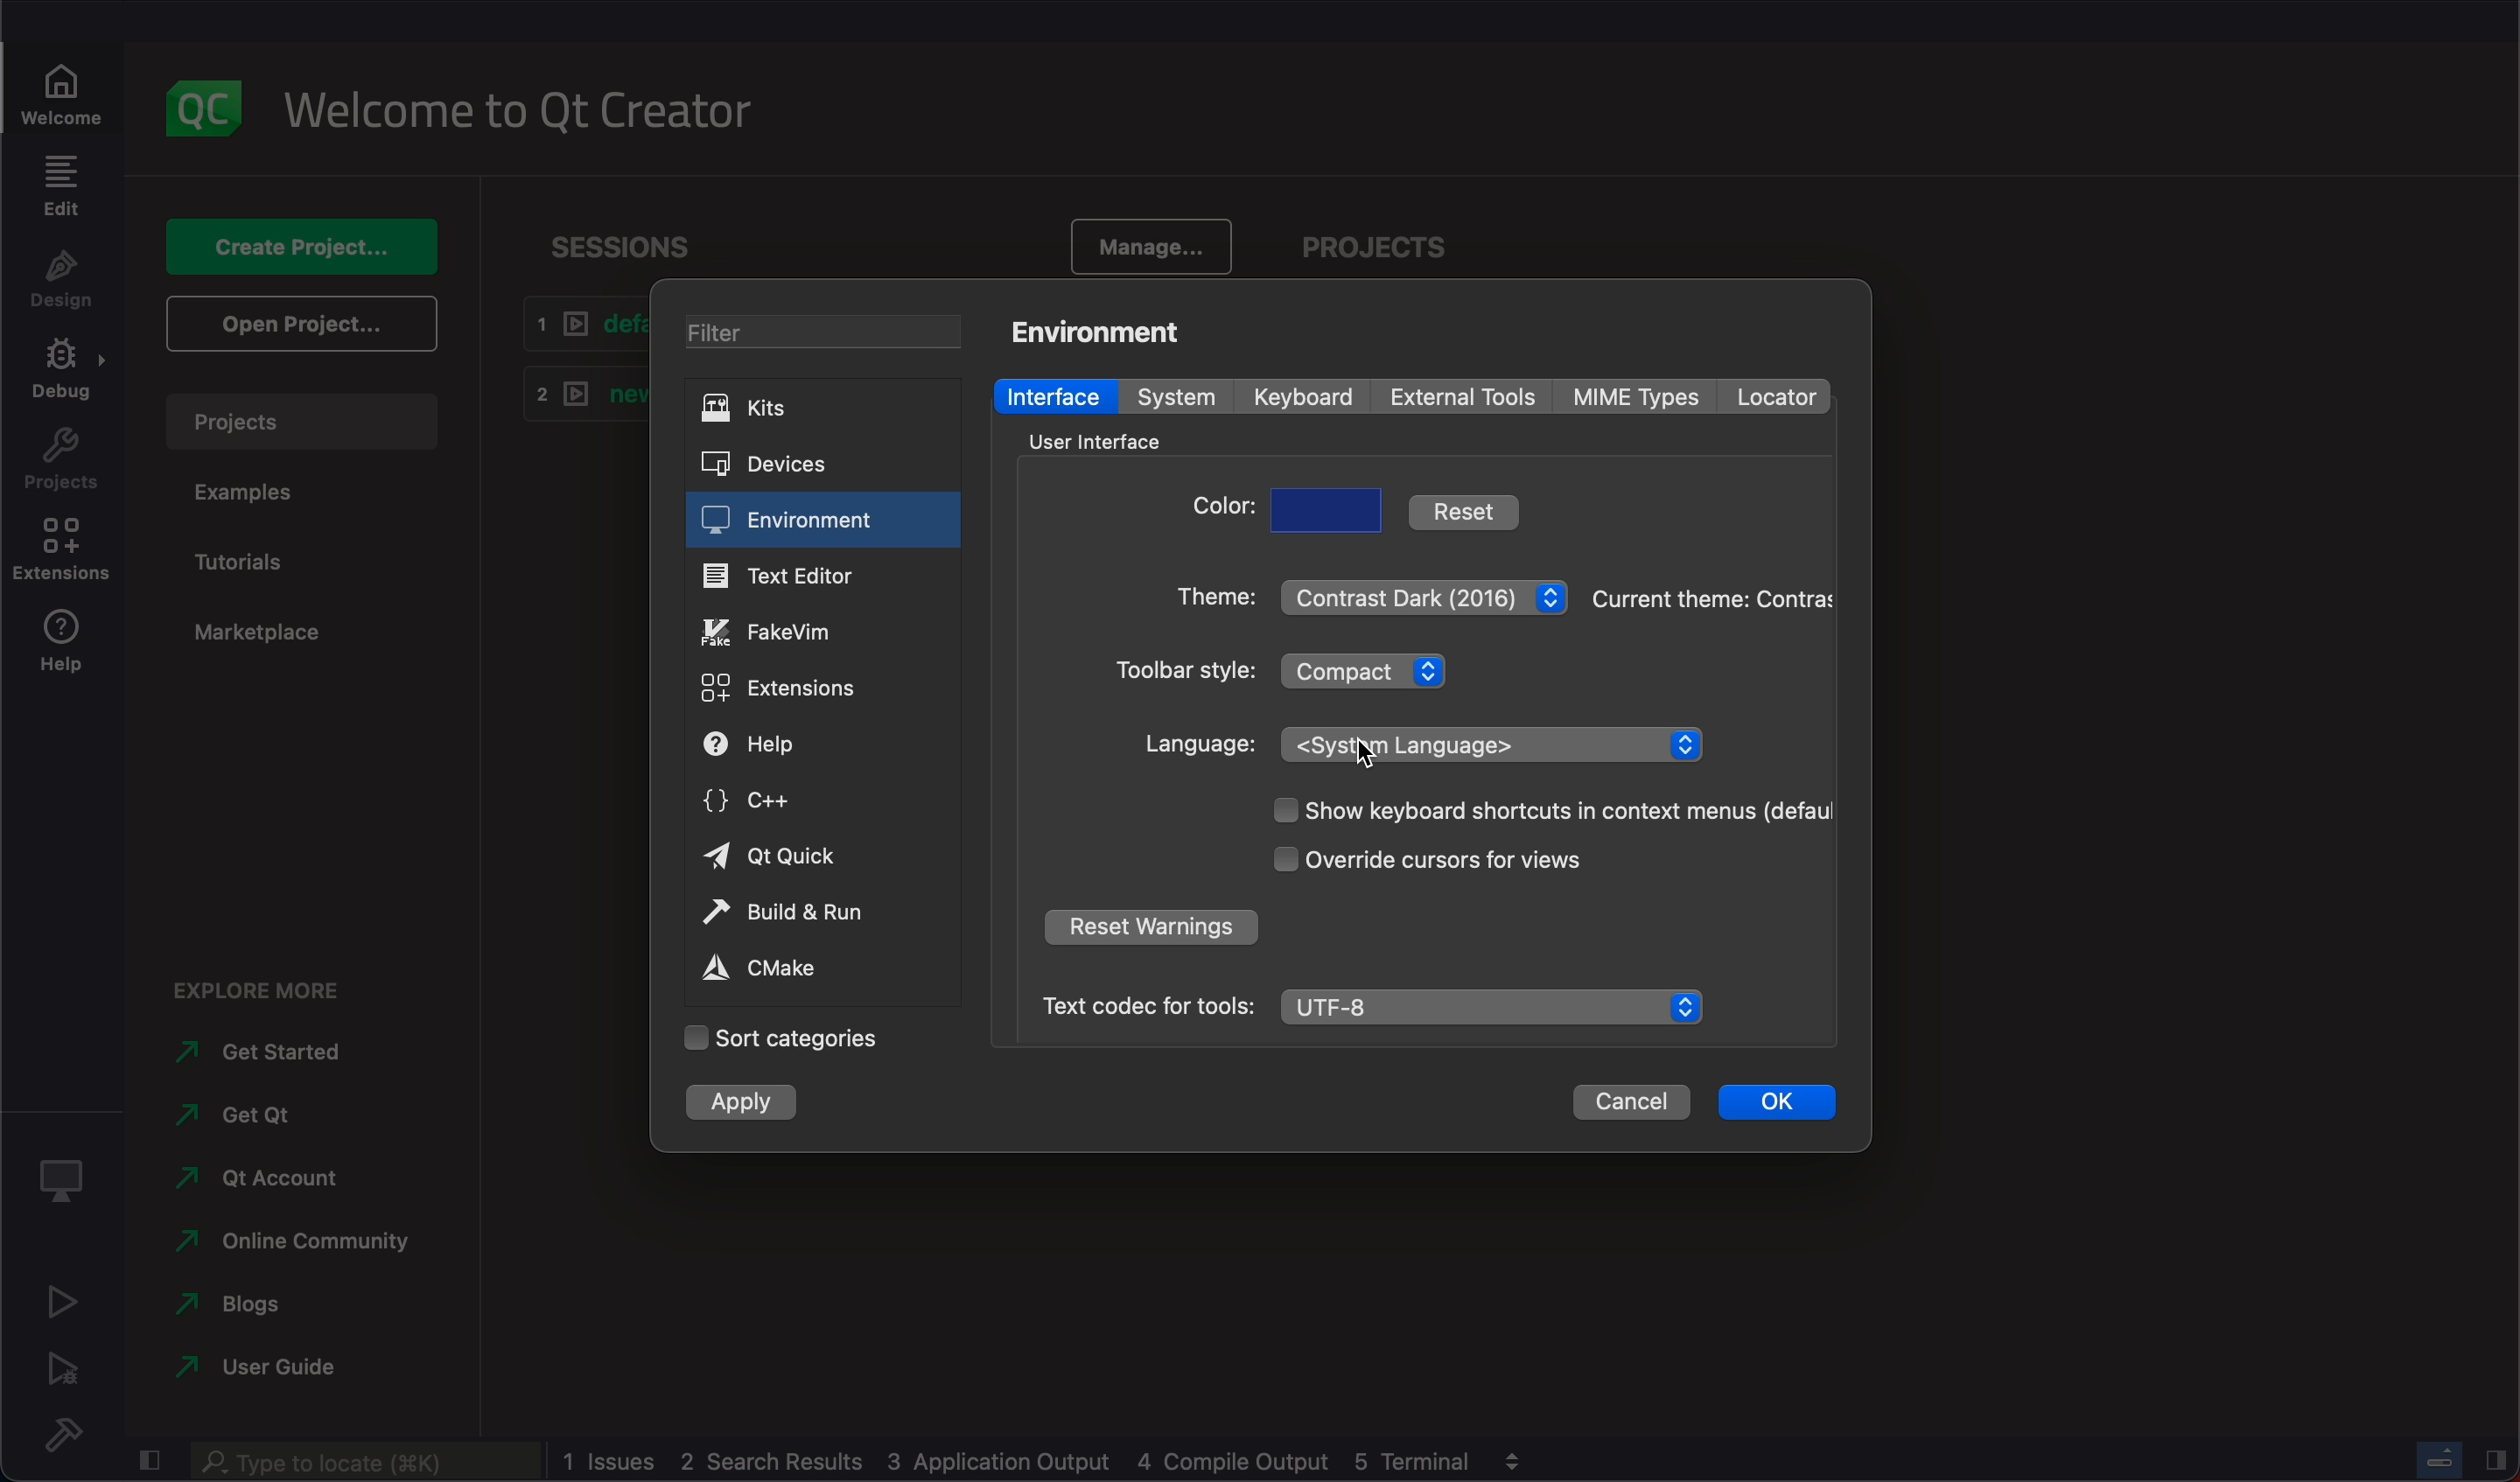 The image size is (2520, 1482). I want to click on language, so click(1198, 744).